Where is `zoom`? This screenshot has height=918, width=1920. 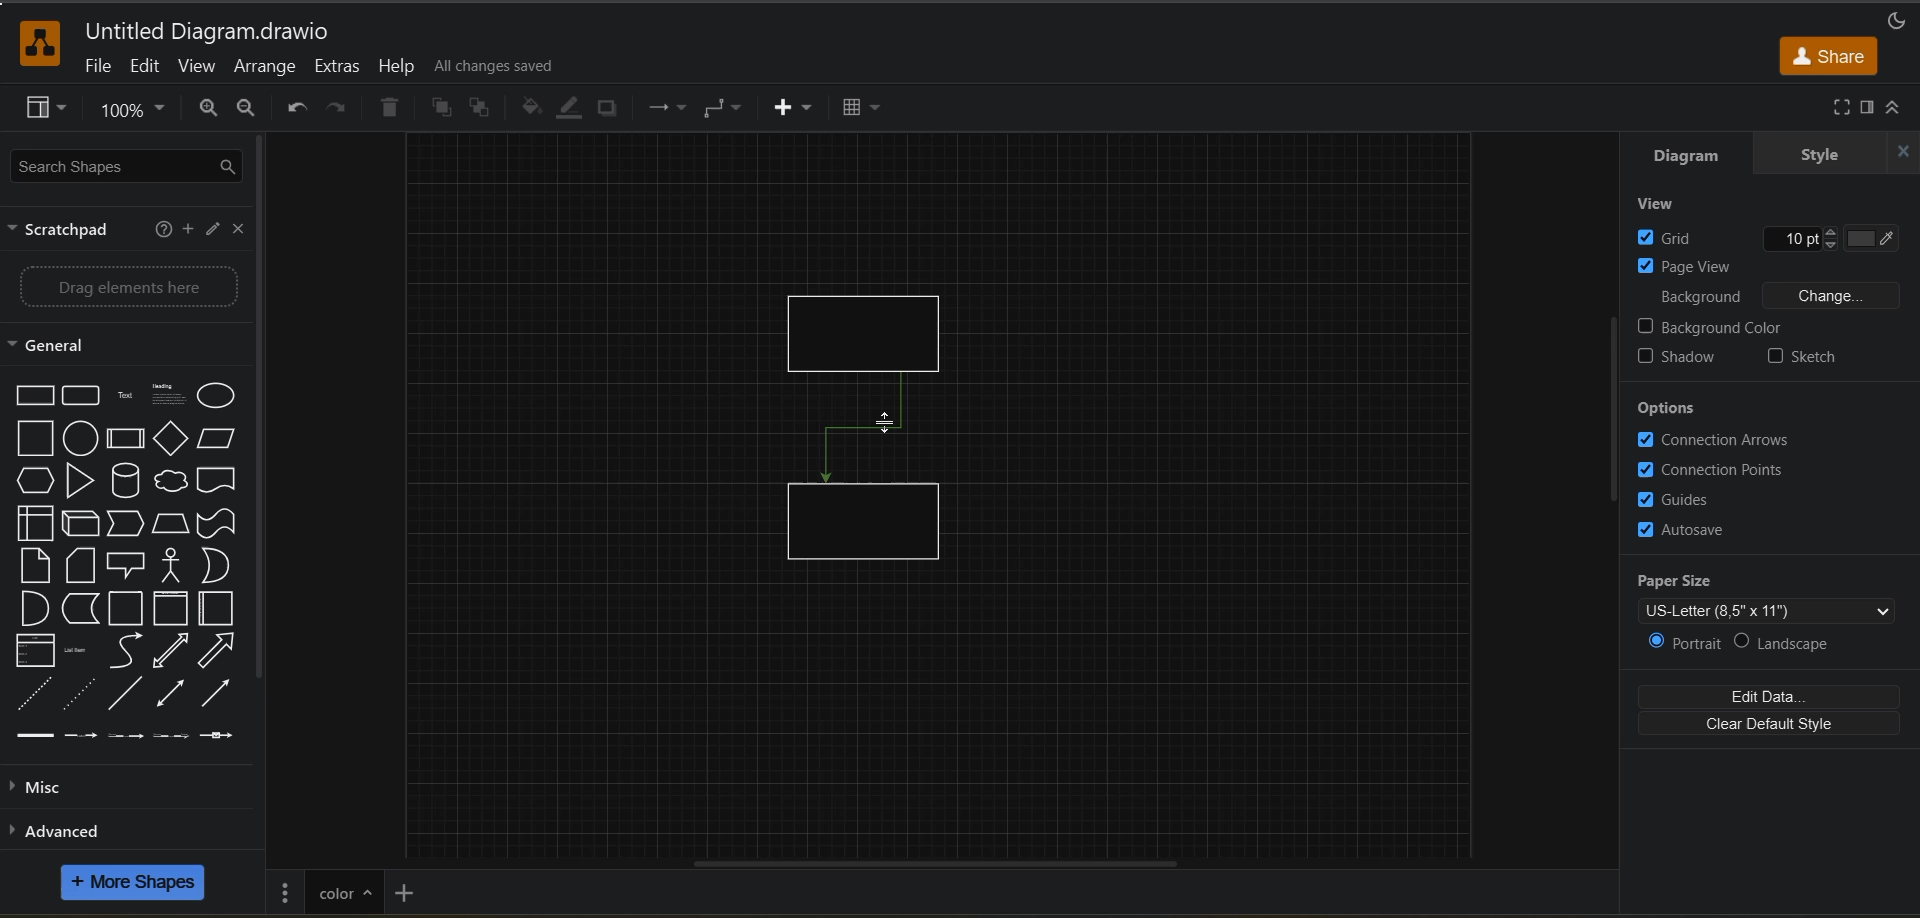
zoom is located at coordinates (137, 114).